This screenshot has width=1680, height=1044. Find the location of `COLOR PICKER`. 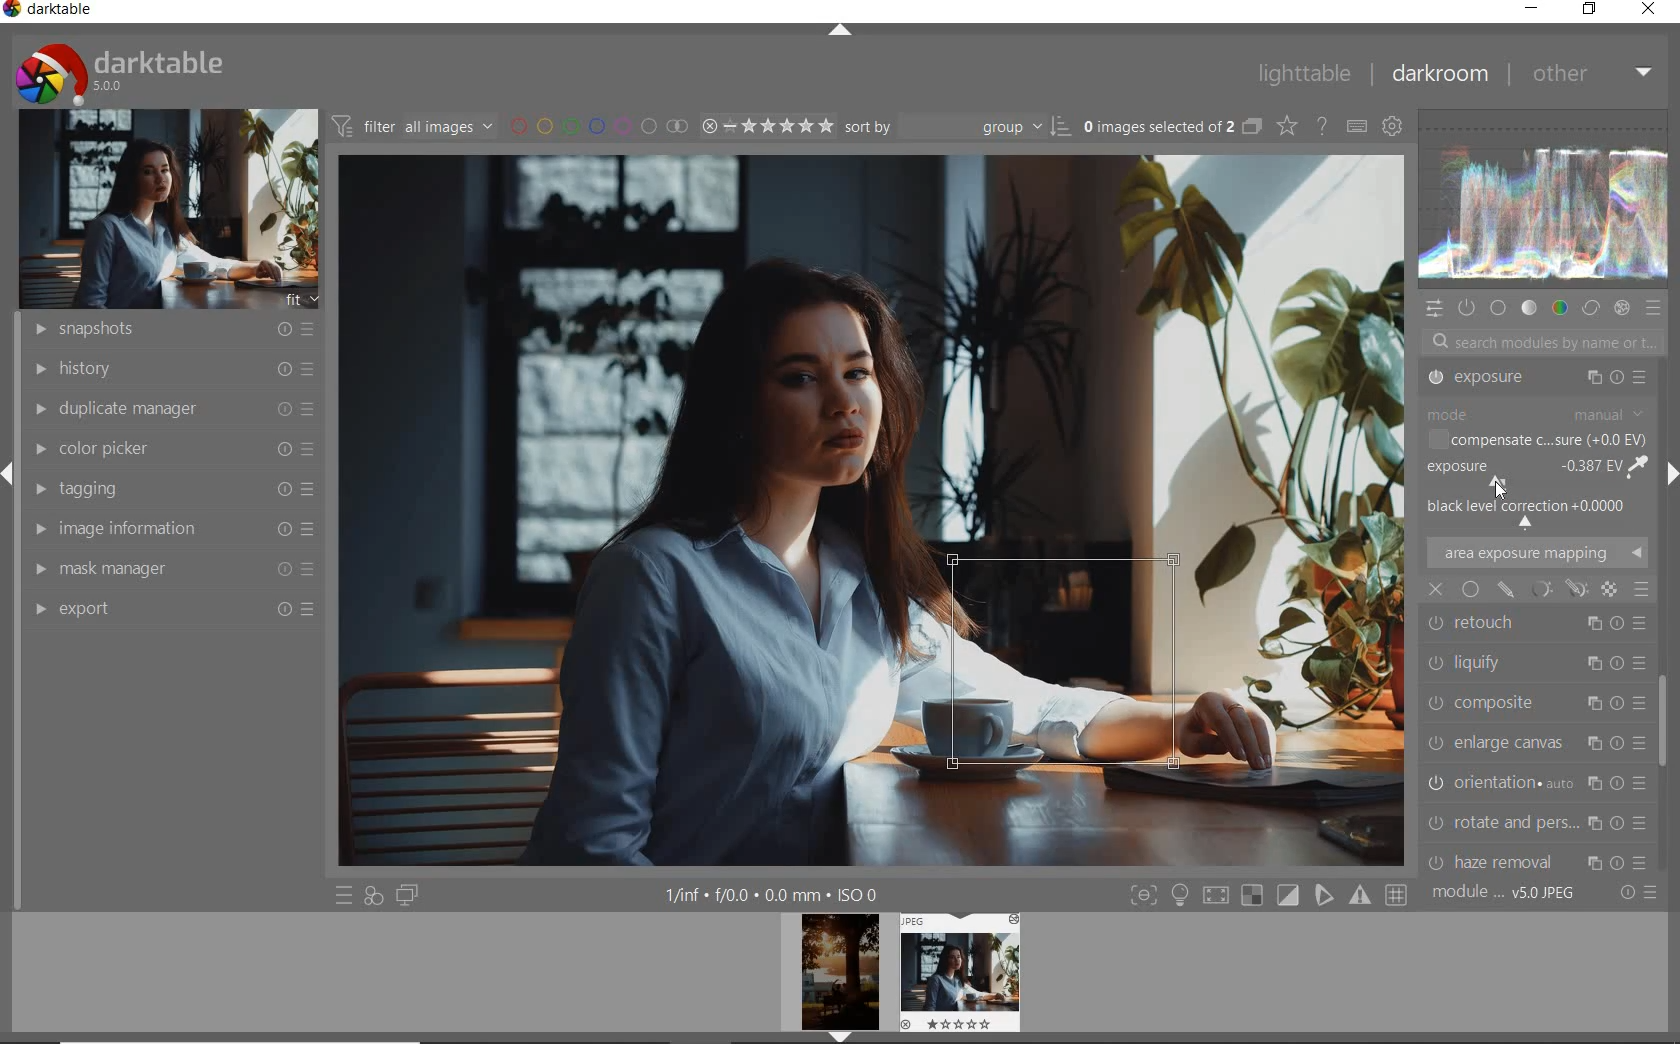

COLOR PICKER is located at coordinates (175, 445).